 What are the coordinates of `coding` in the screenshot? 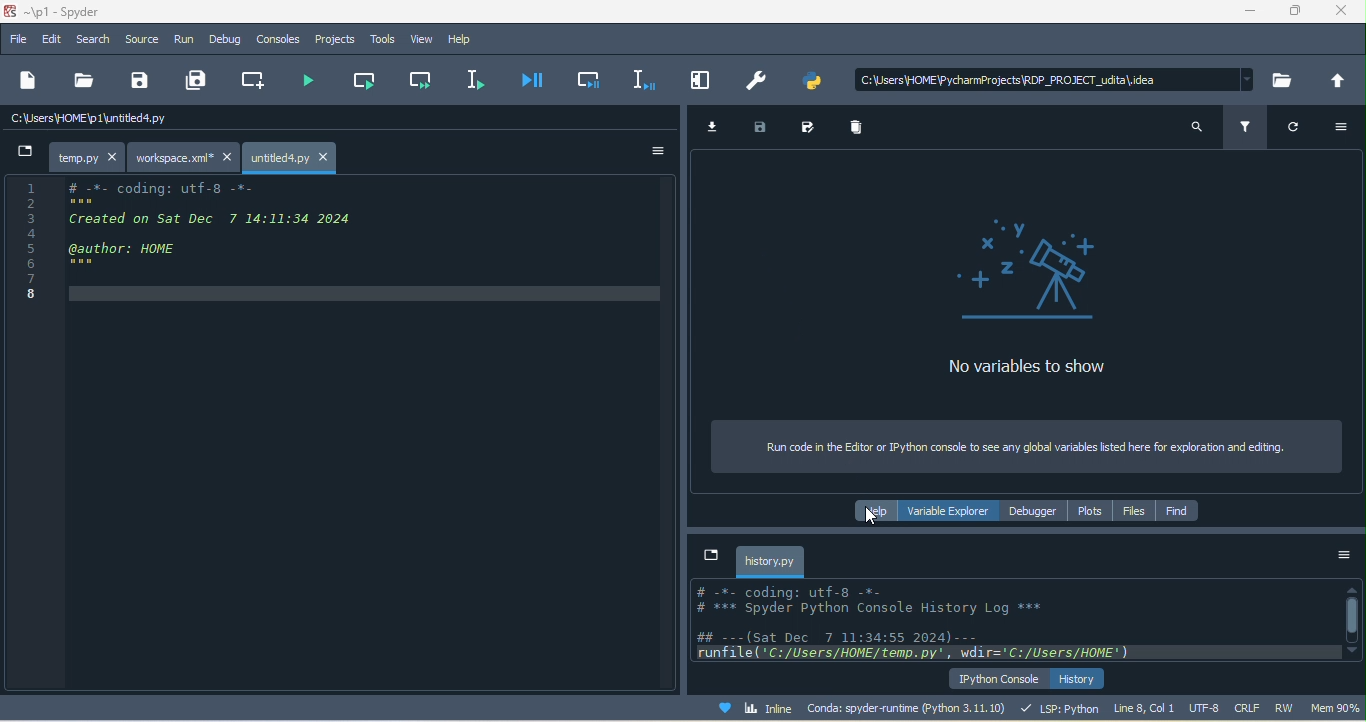 It's located at (335, 238).